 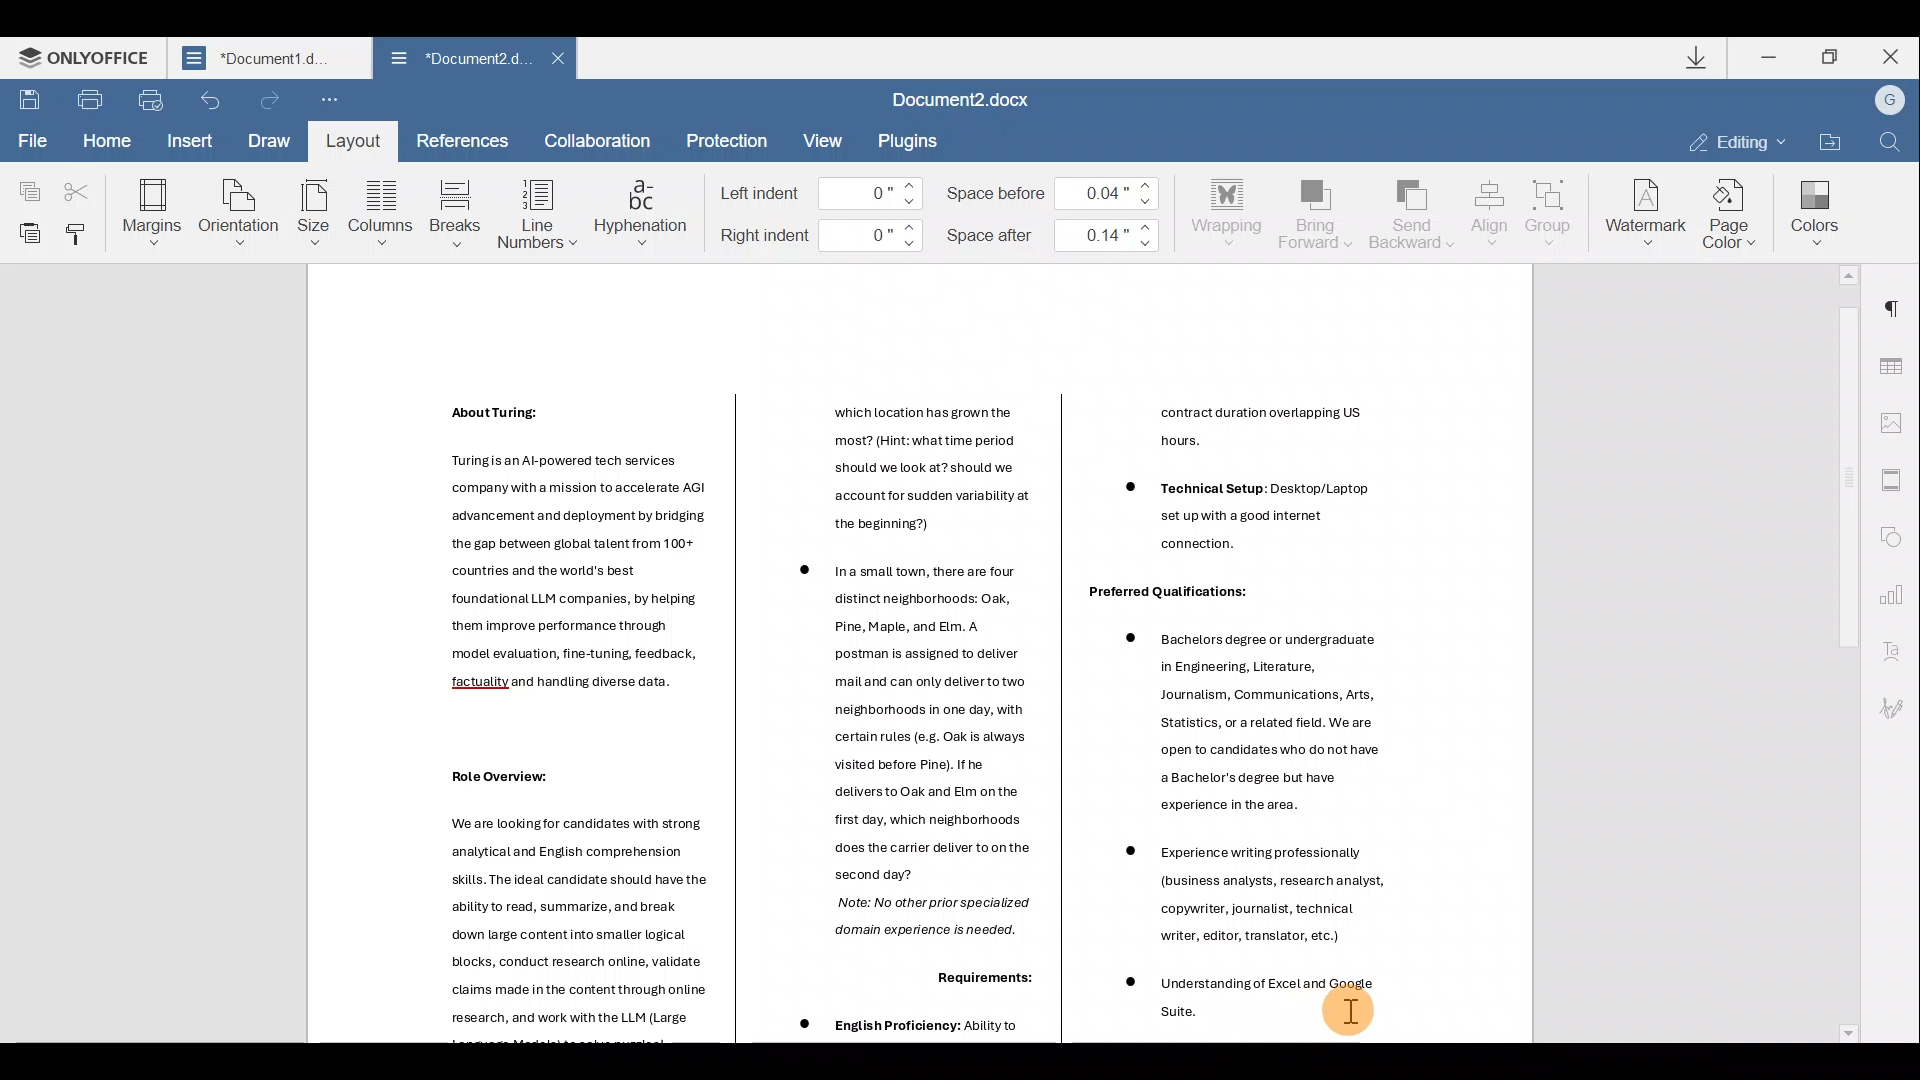 I want to click on Header & footer settings, so click(x=1896, y=485).